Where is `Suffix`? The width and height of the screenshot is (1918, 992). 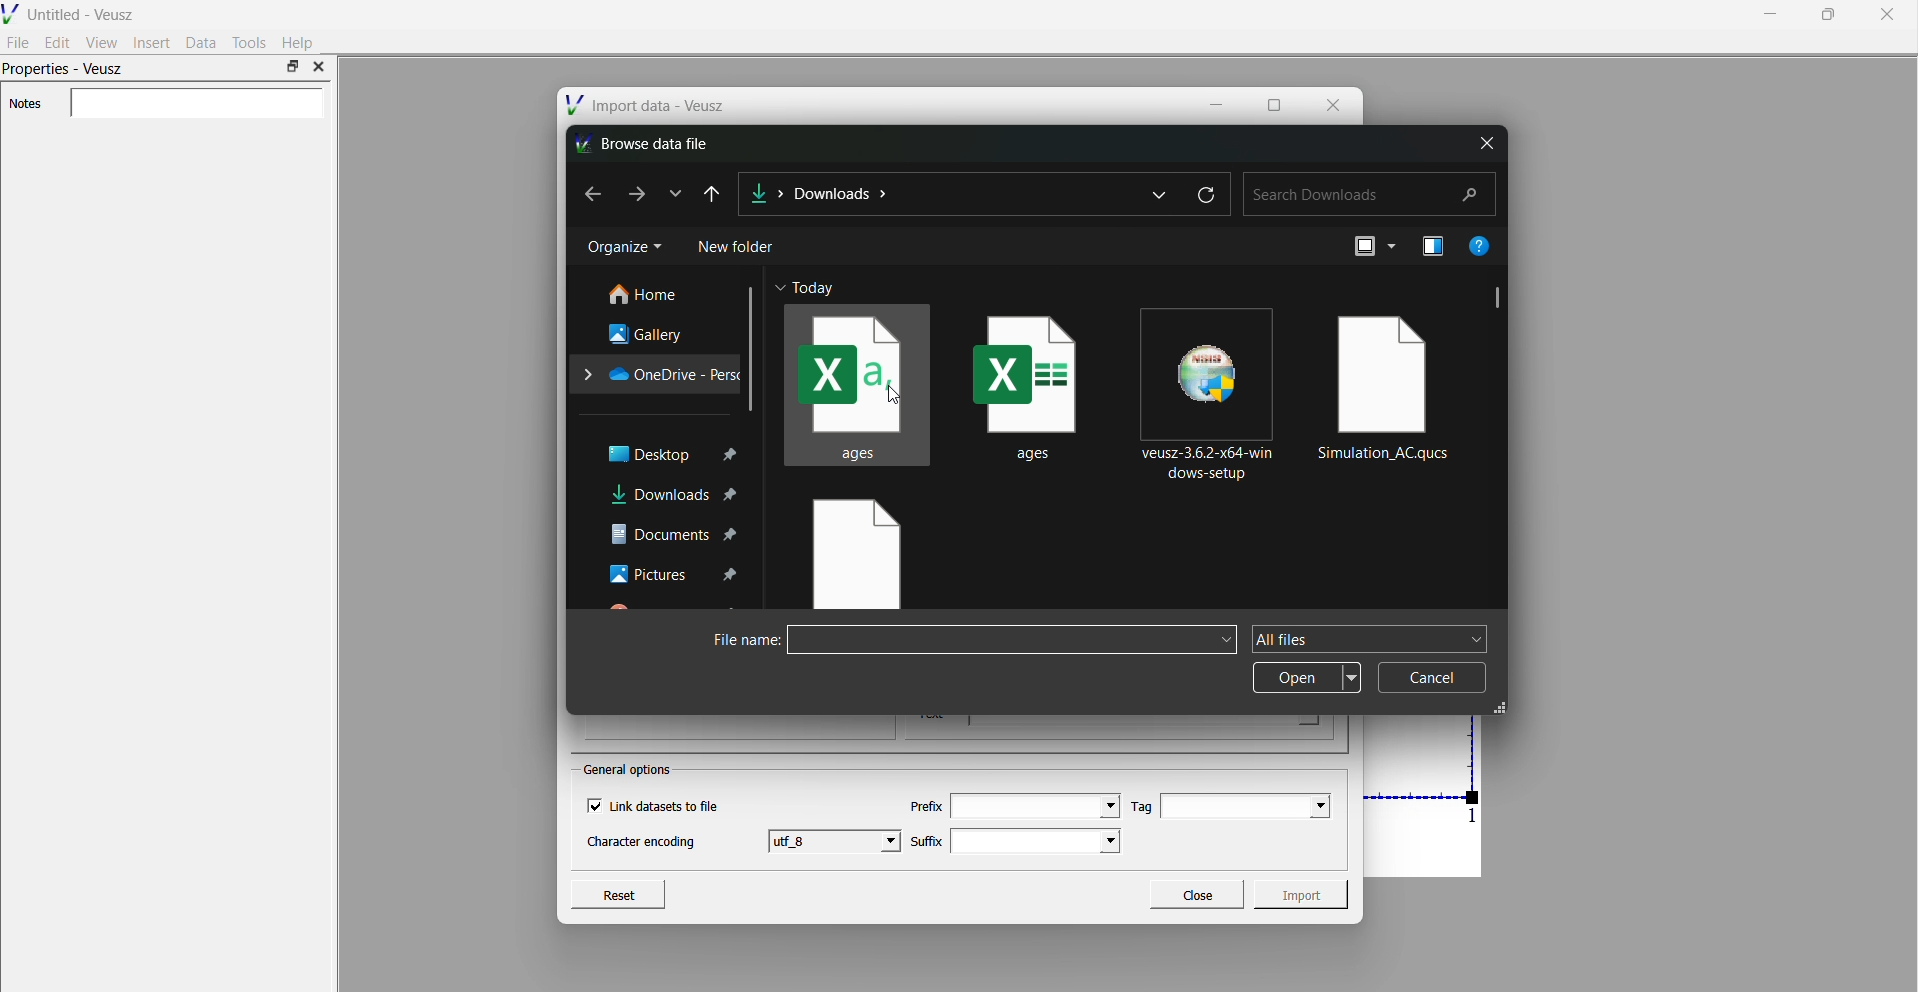
Suffix is located at coordinates (927, 839).